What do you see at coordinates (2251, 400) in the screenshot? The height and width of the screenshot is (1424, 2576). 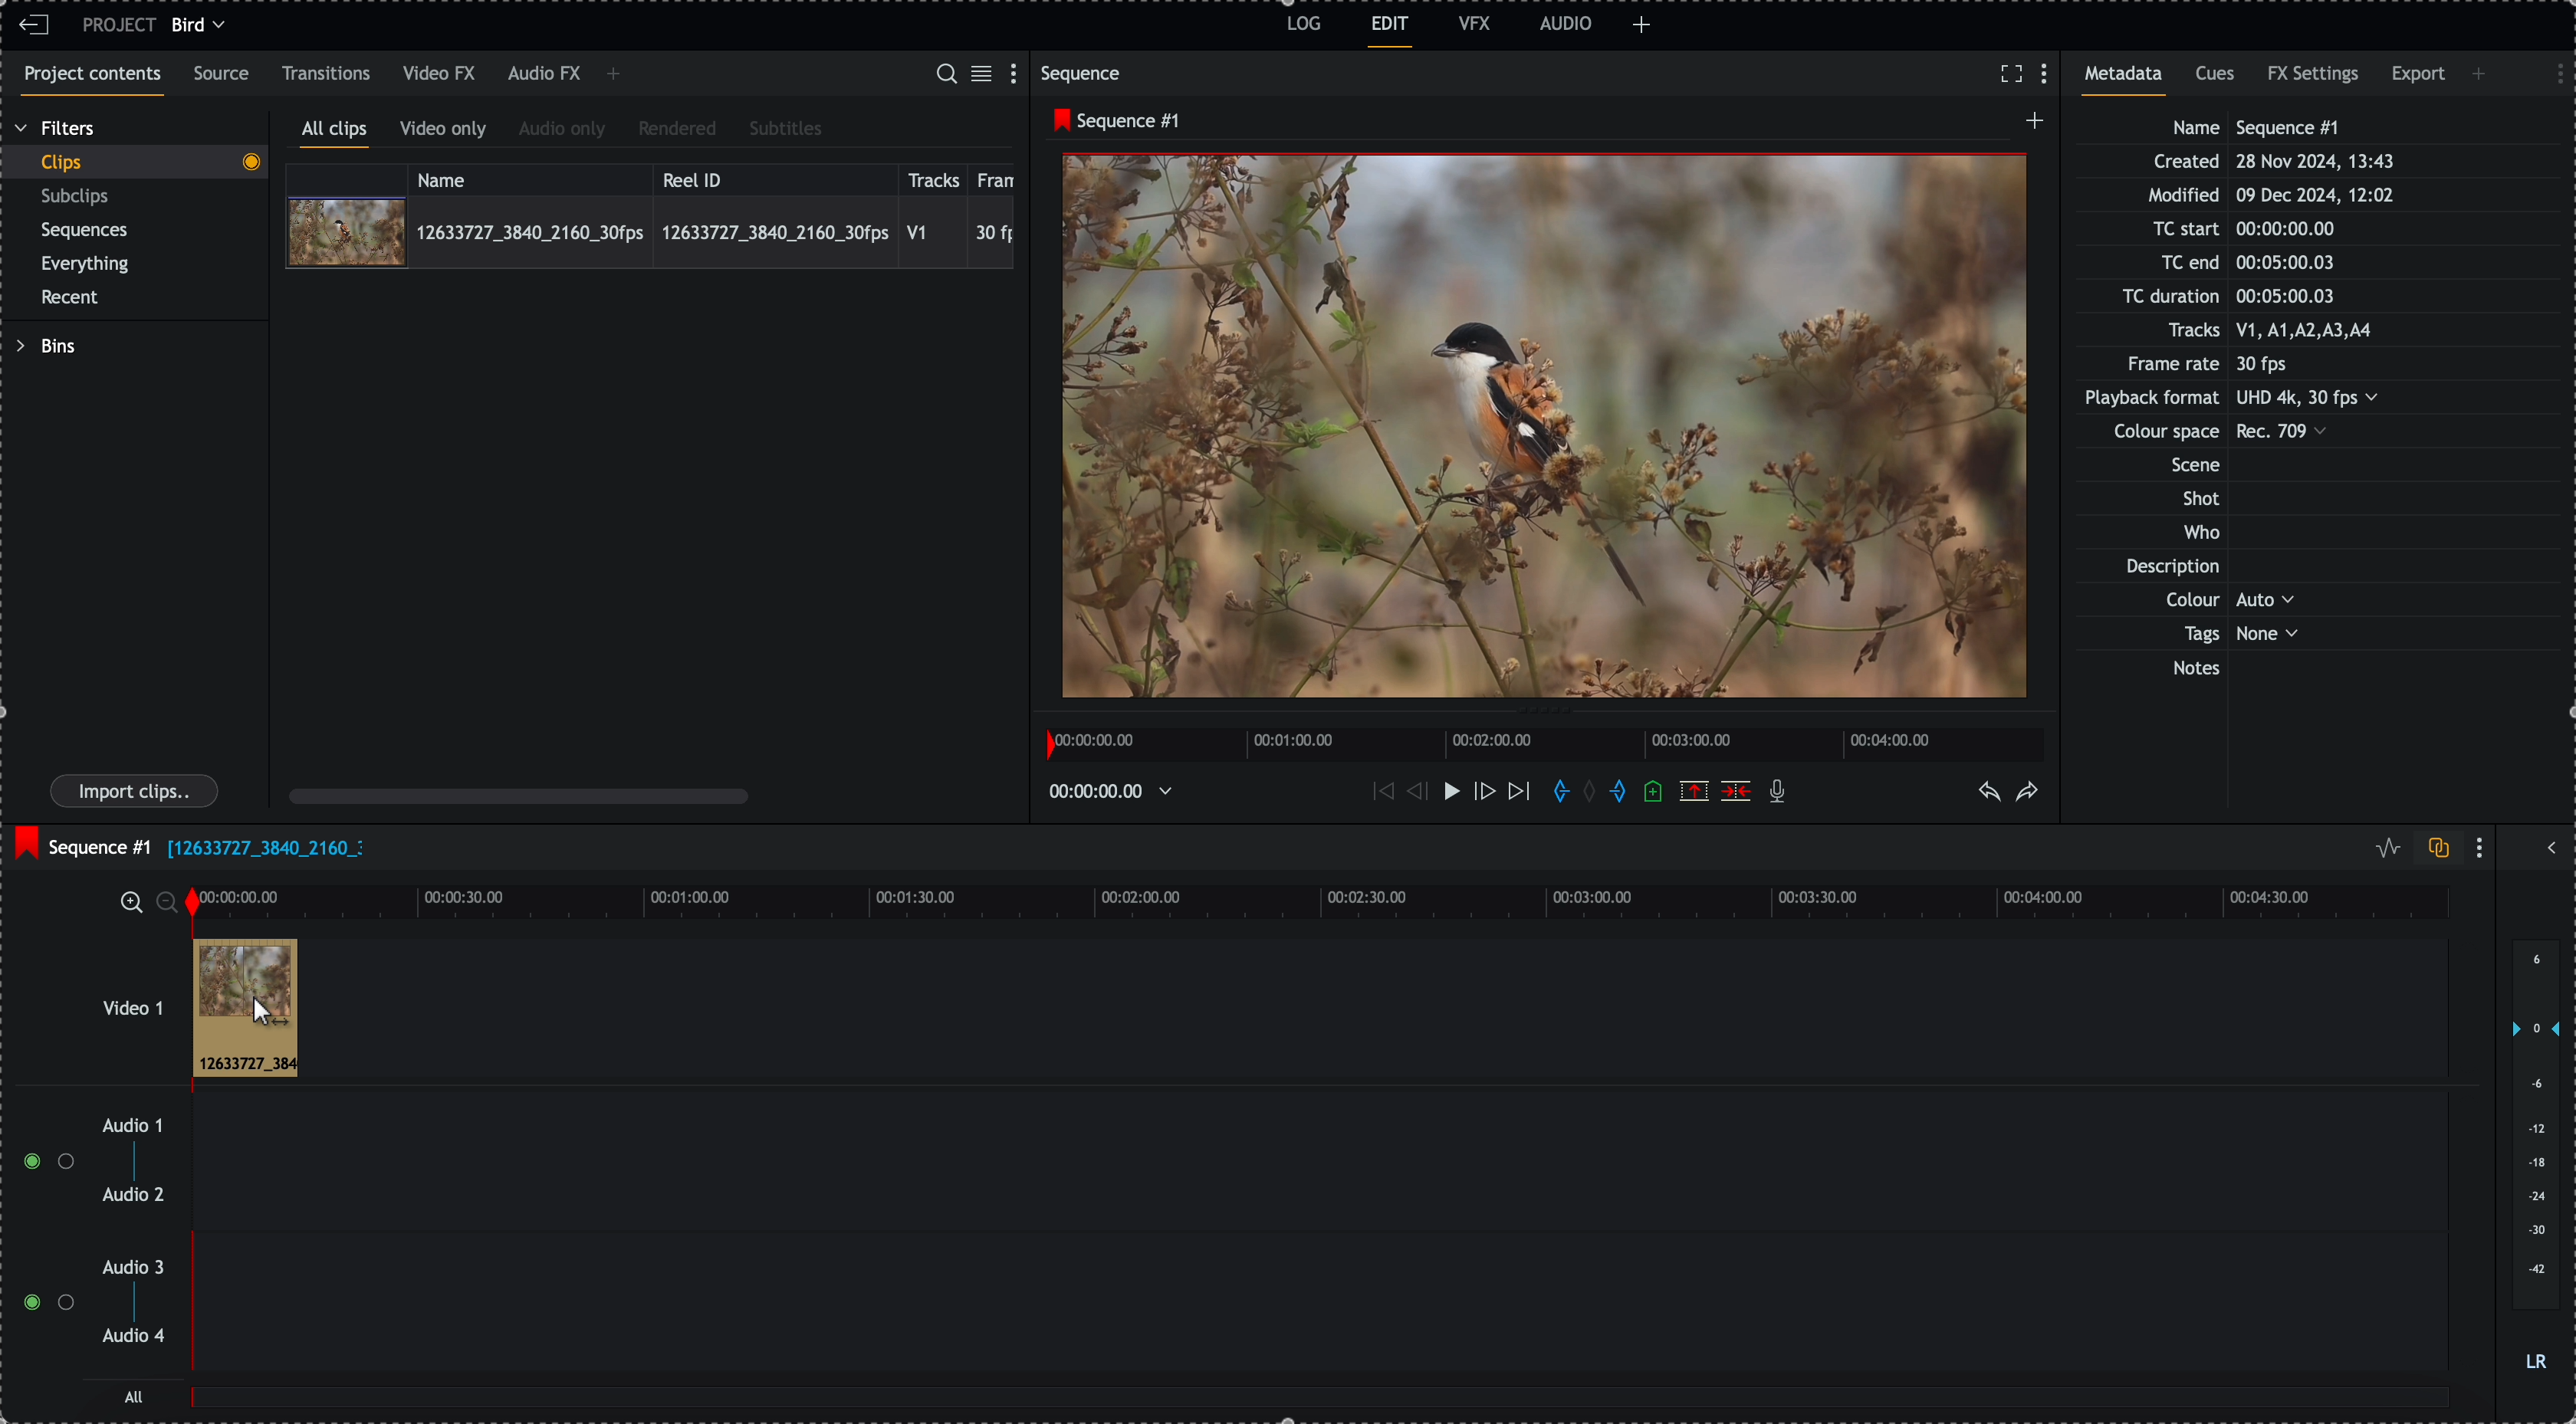 I see `metadata` at bounding box center [2251, 400].